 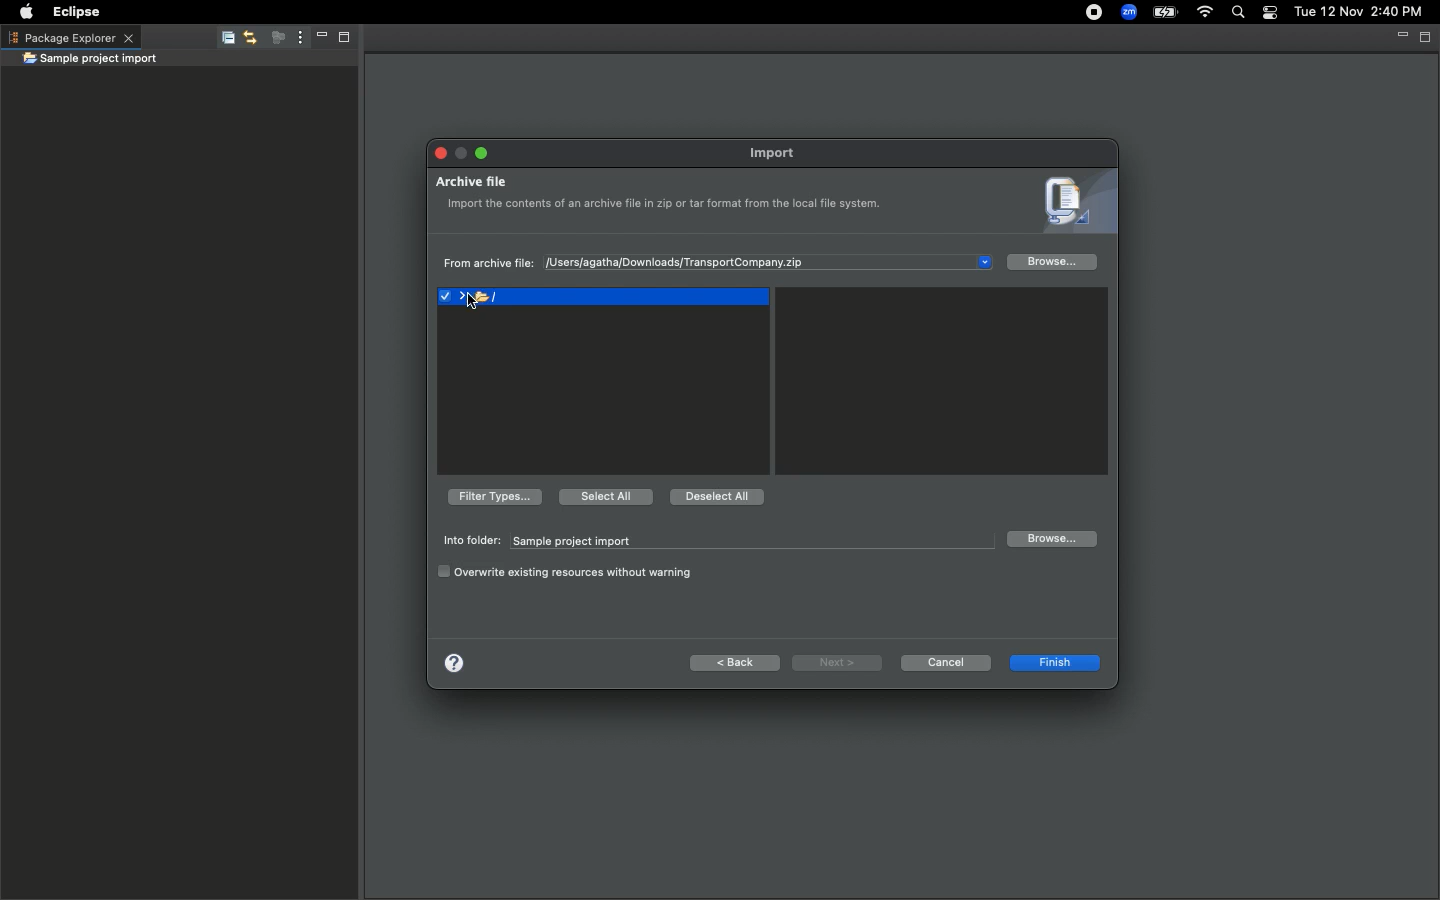 What do you see at coordinates (224, 41) in the screenshot?
I see `Collapse all` at bounding box center [224, 41].